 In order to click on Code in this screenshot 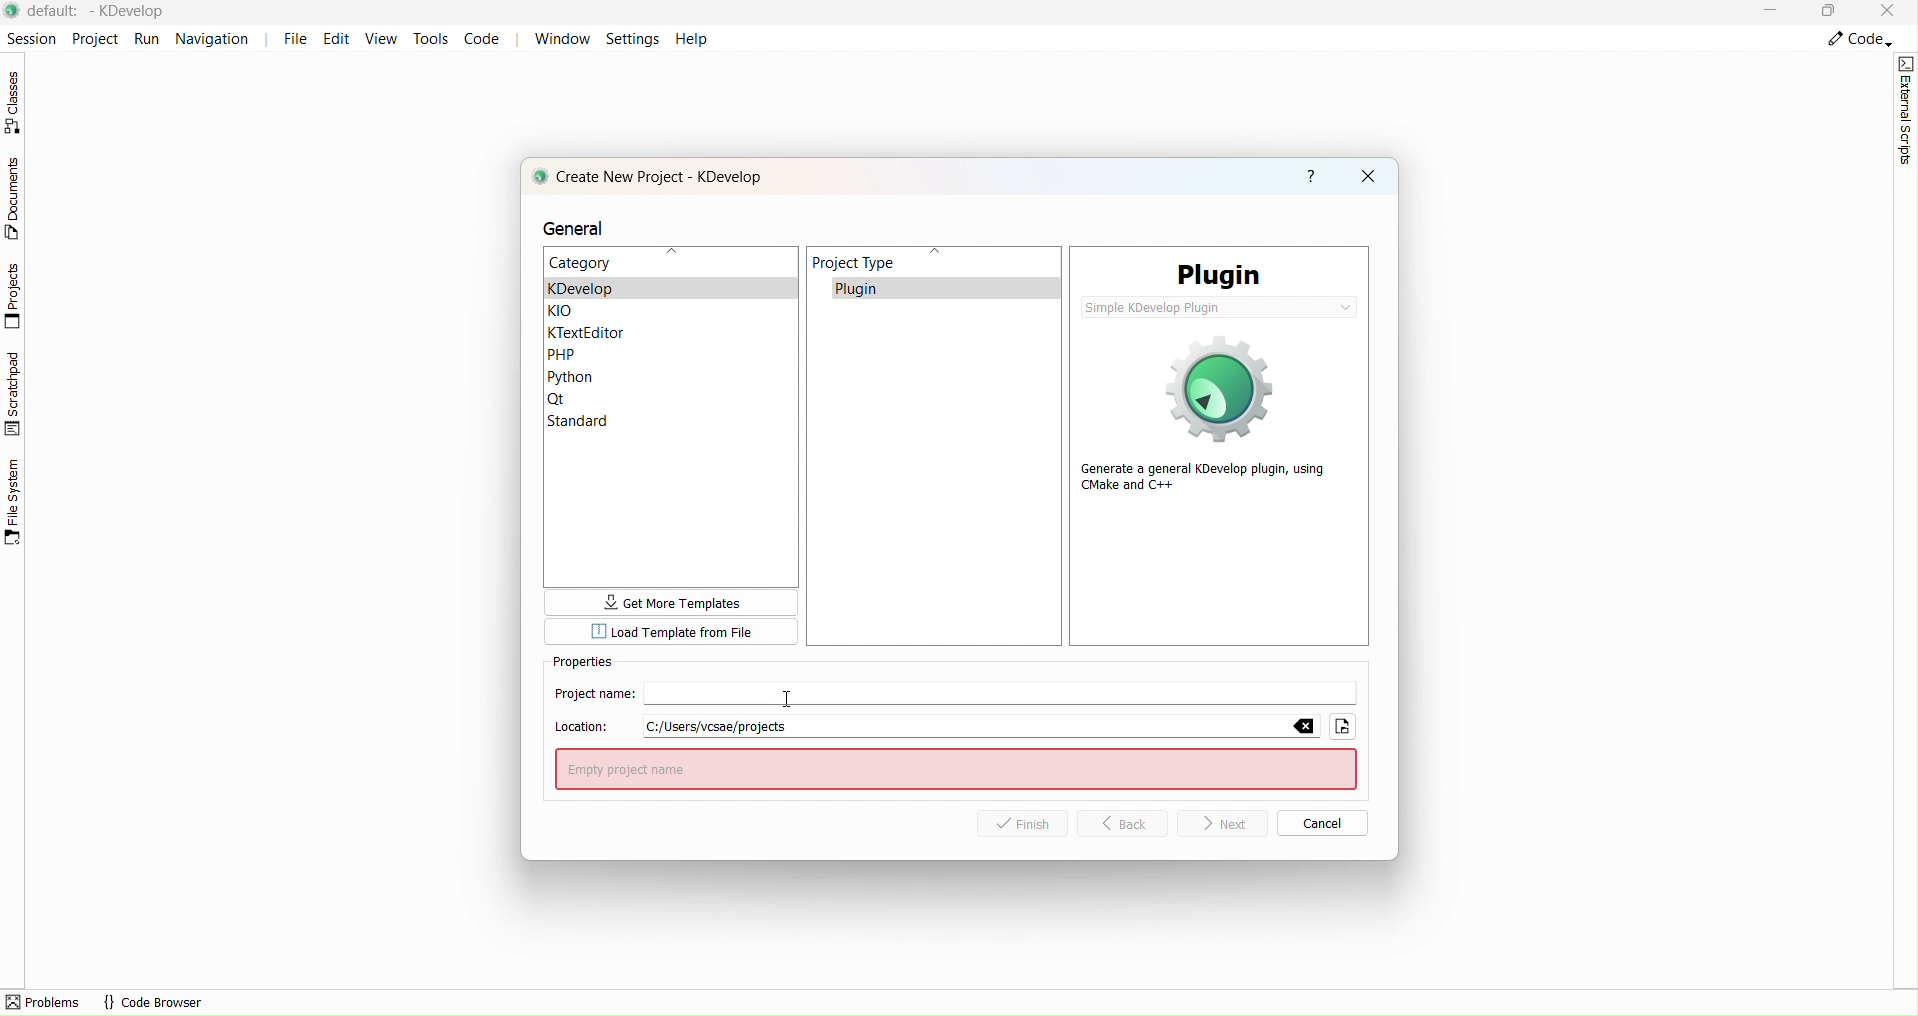, I will do `click(1858, 40)`.